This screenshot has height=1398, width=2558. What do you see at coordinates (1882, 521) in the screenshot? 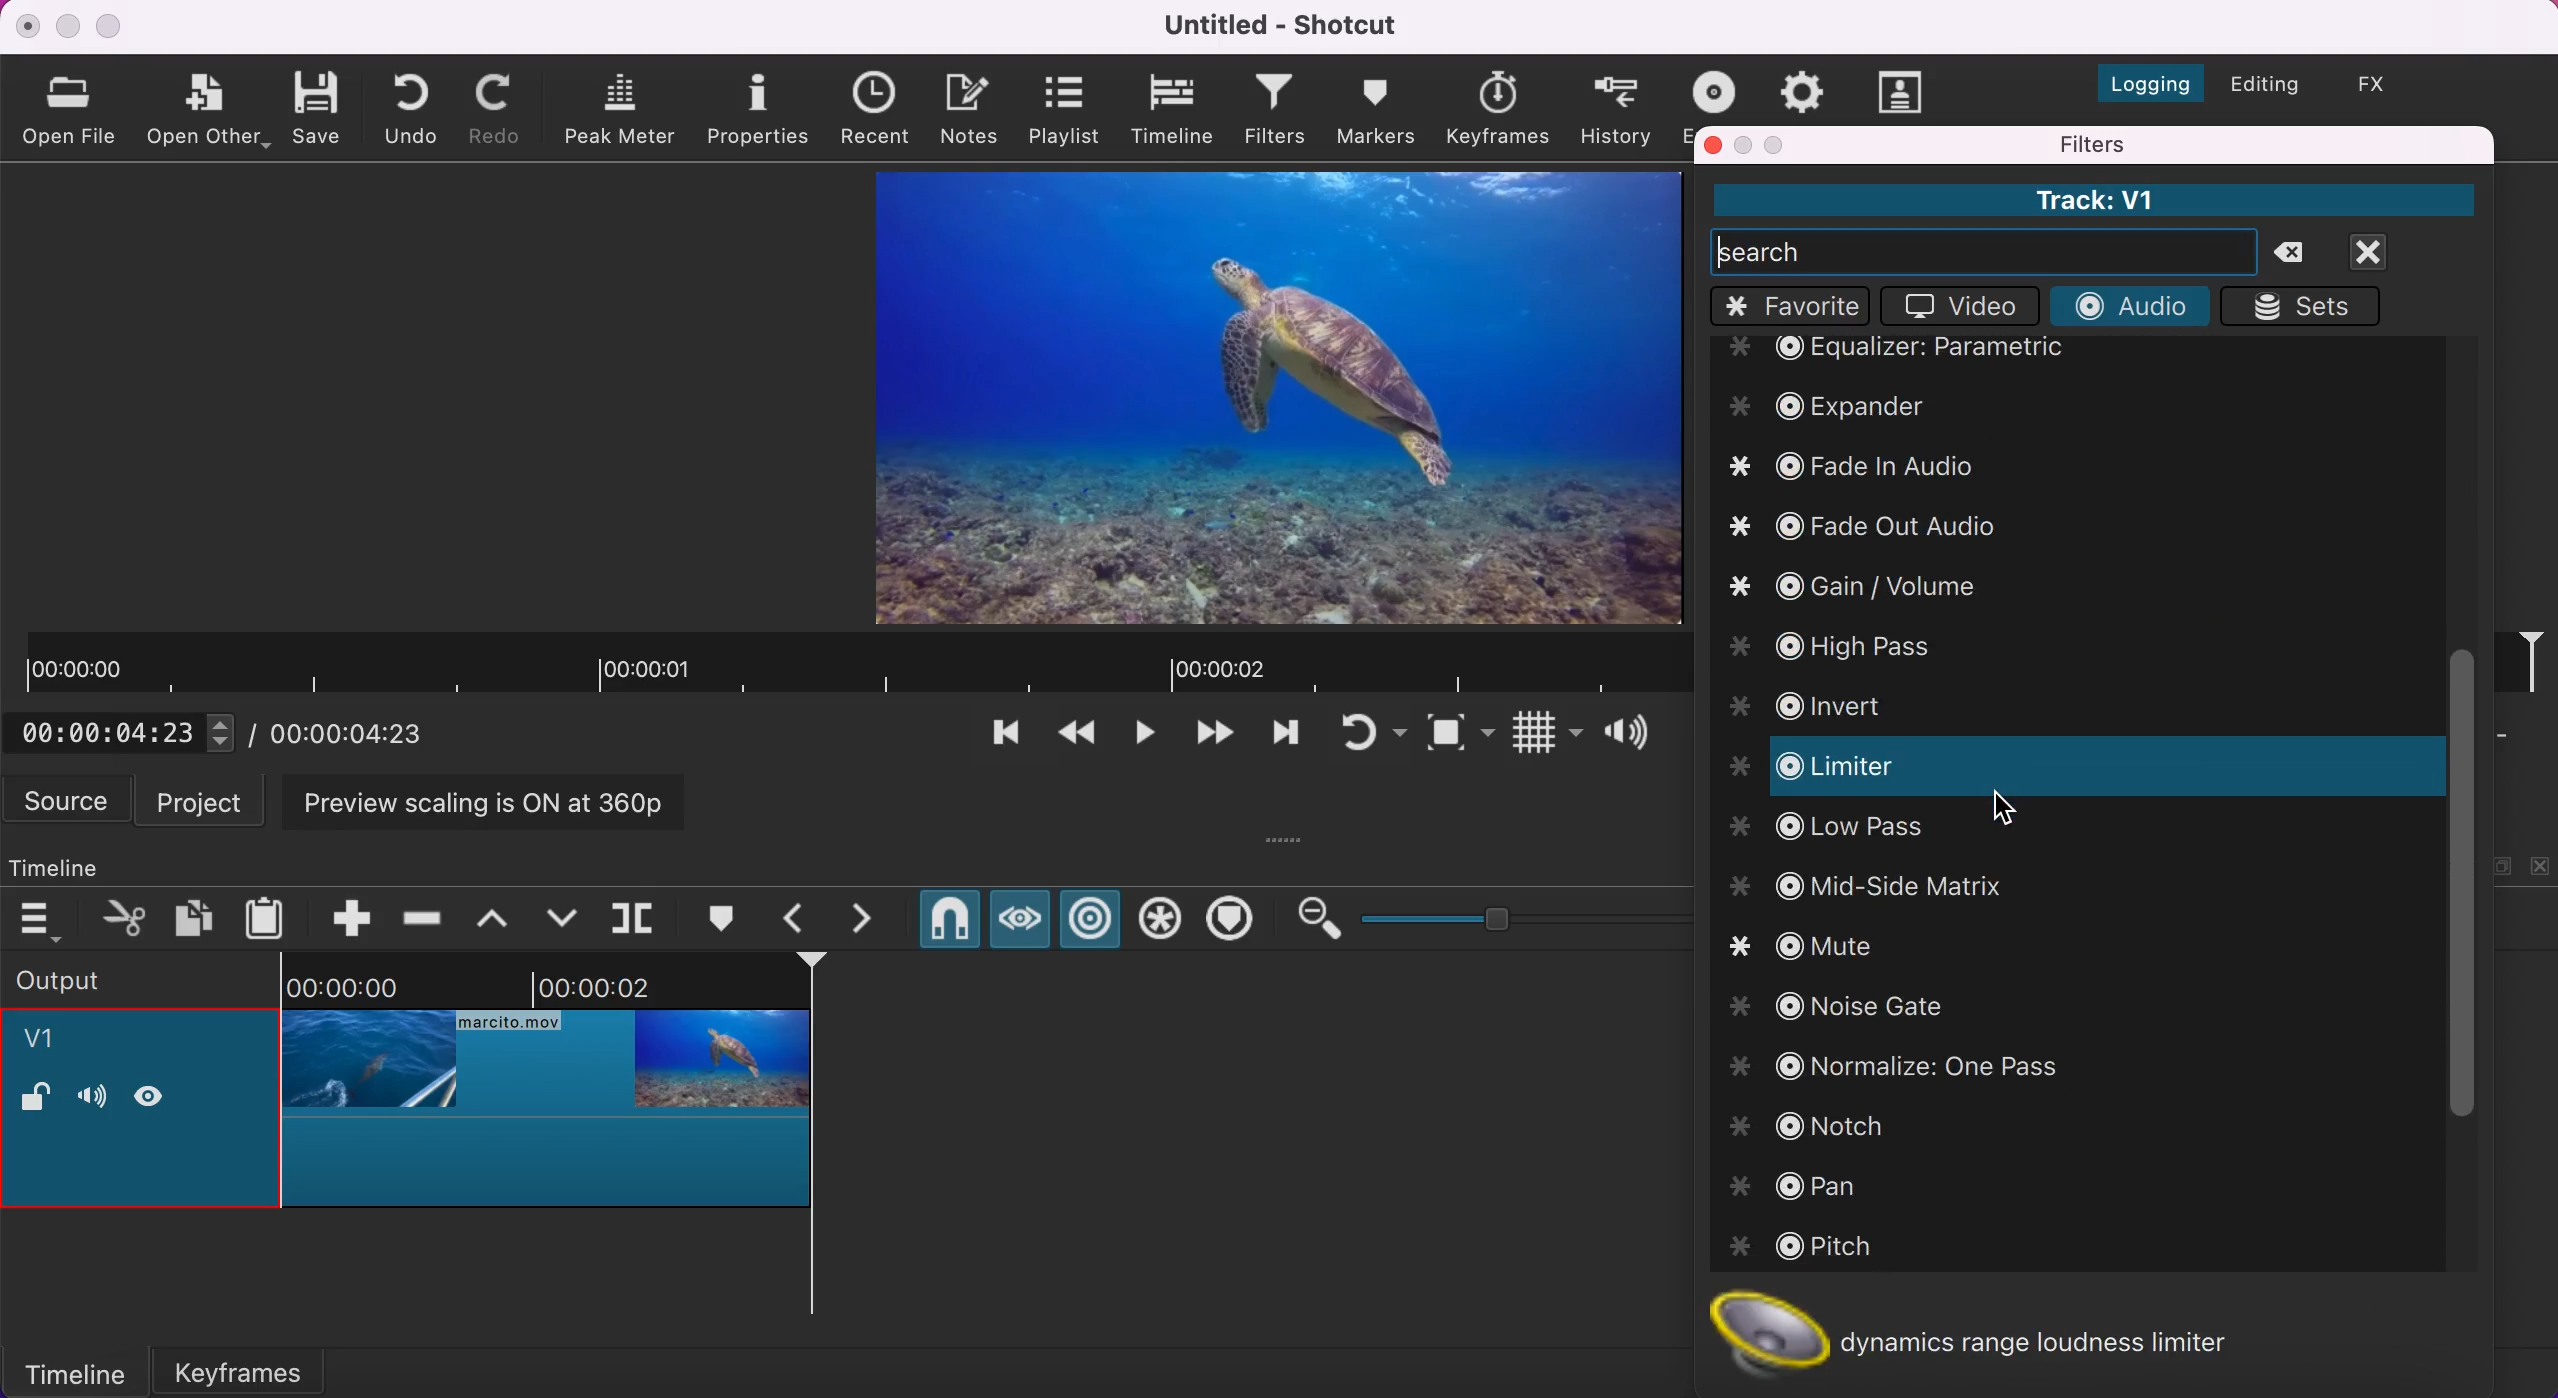
I see `fade out audio` at bounding box center [1882, 521].